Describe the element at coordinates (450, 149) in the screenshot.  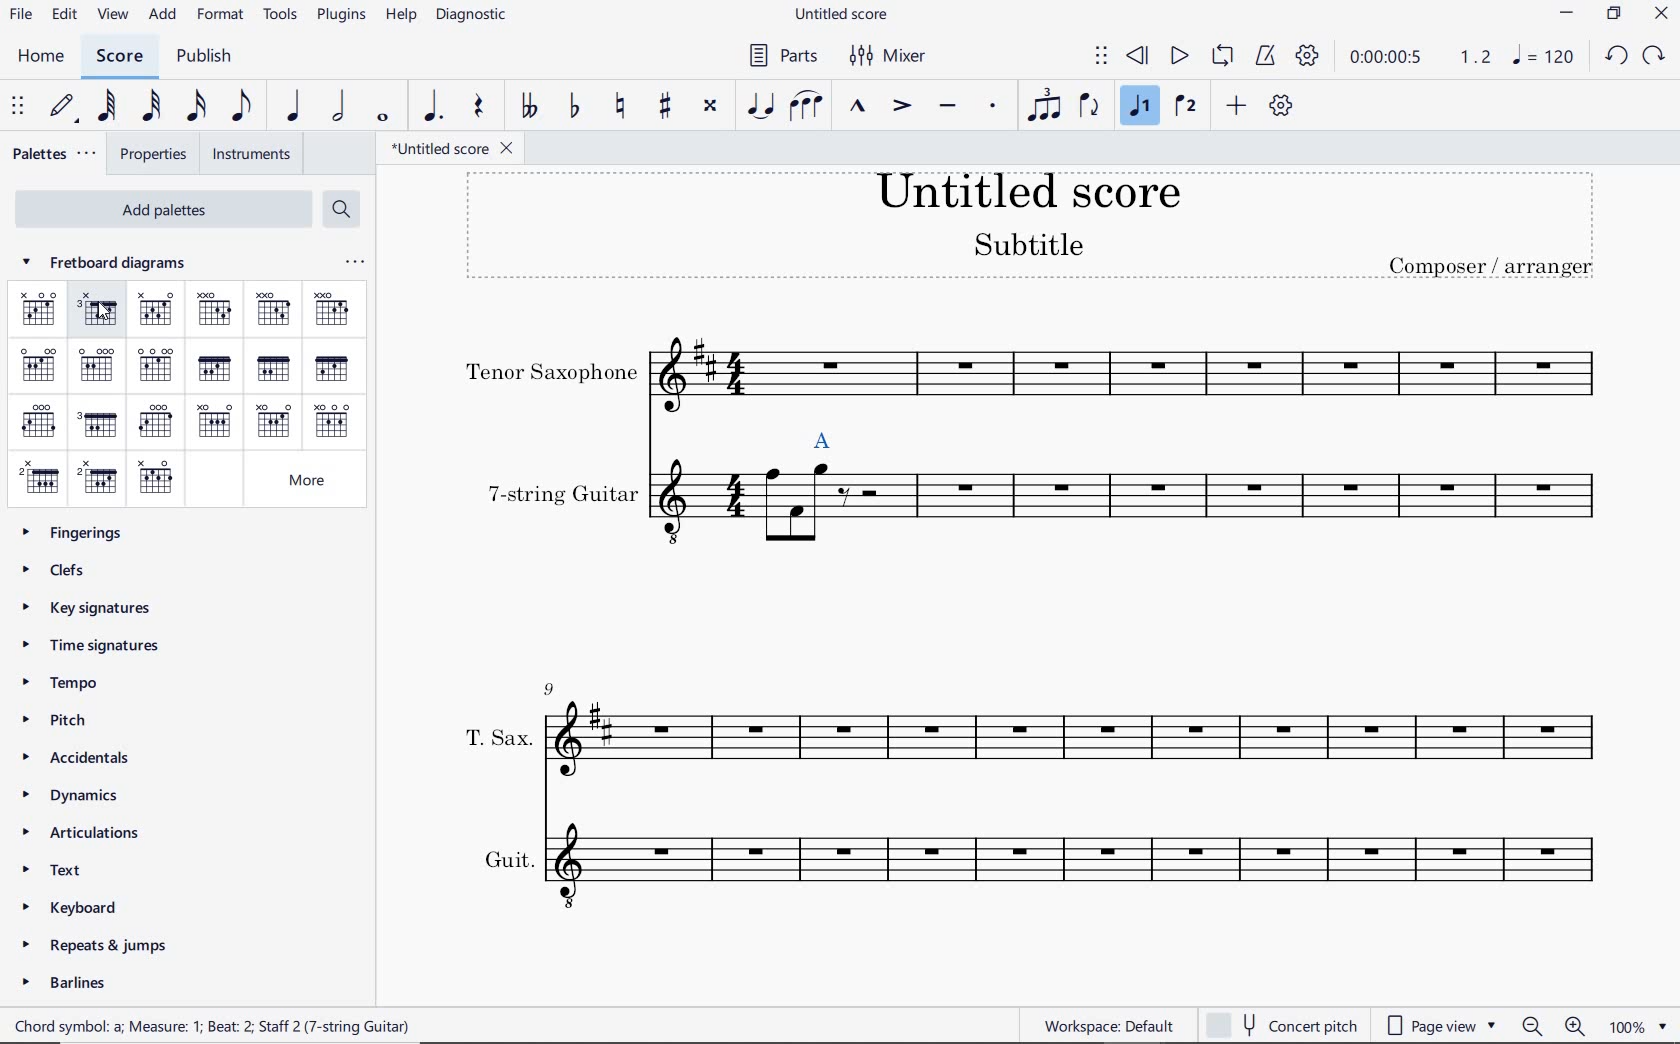
I see `FILE NAME` at that location.